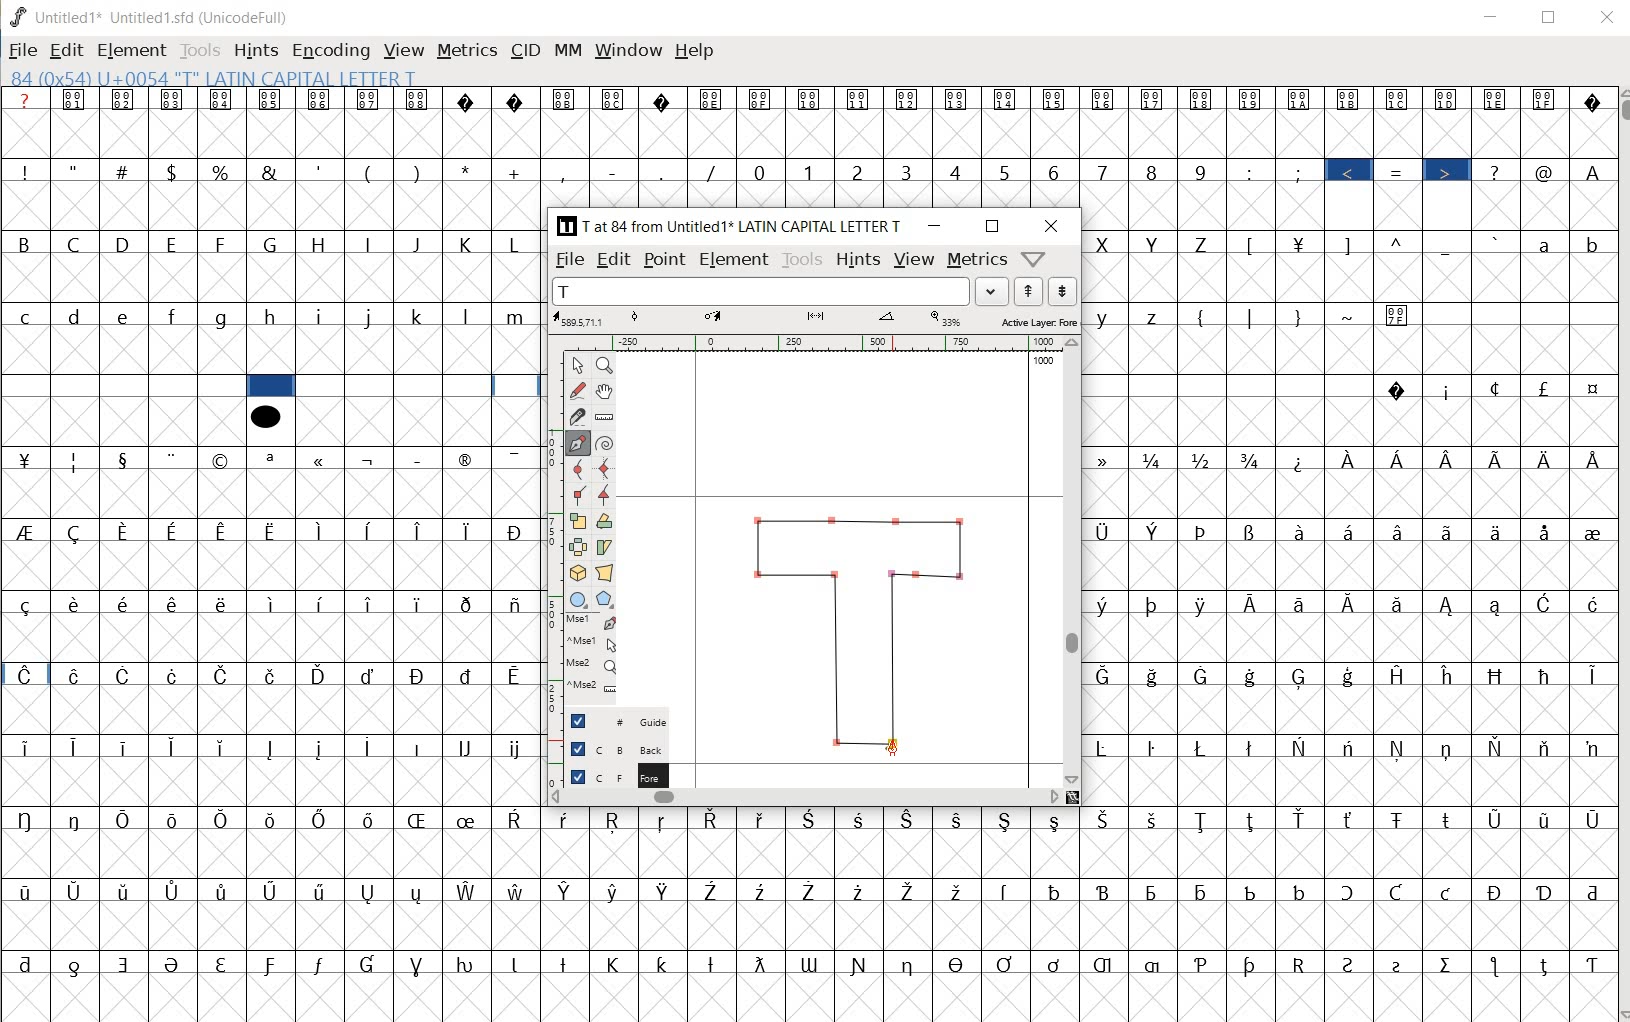 The height and width of the screenshot is (1022, 1630). Describe the element at coordinates (1108, 318) in the screenshot. I see `y` at that location.